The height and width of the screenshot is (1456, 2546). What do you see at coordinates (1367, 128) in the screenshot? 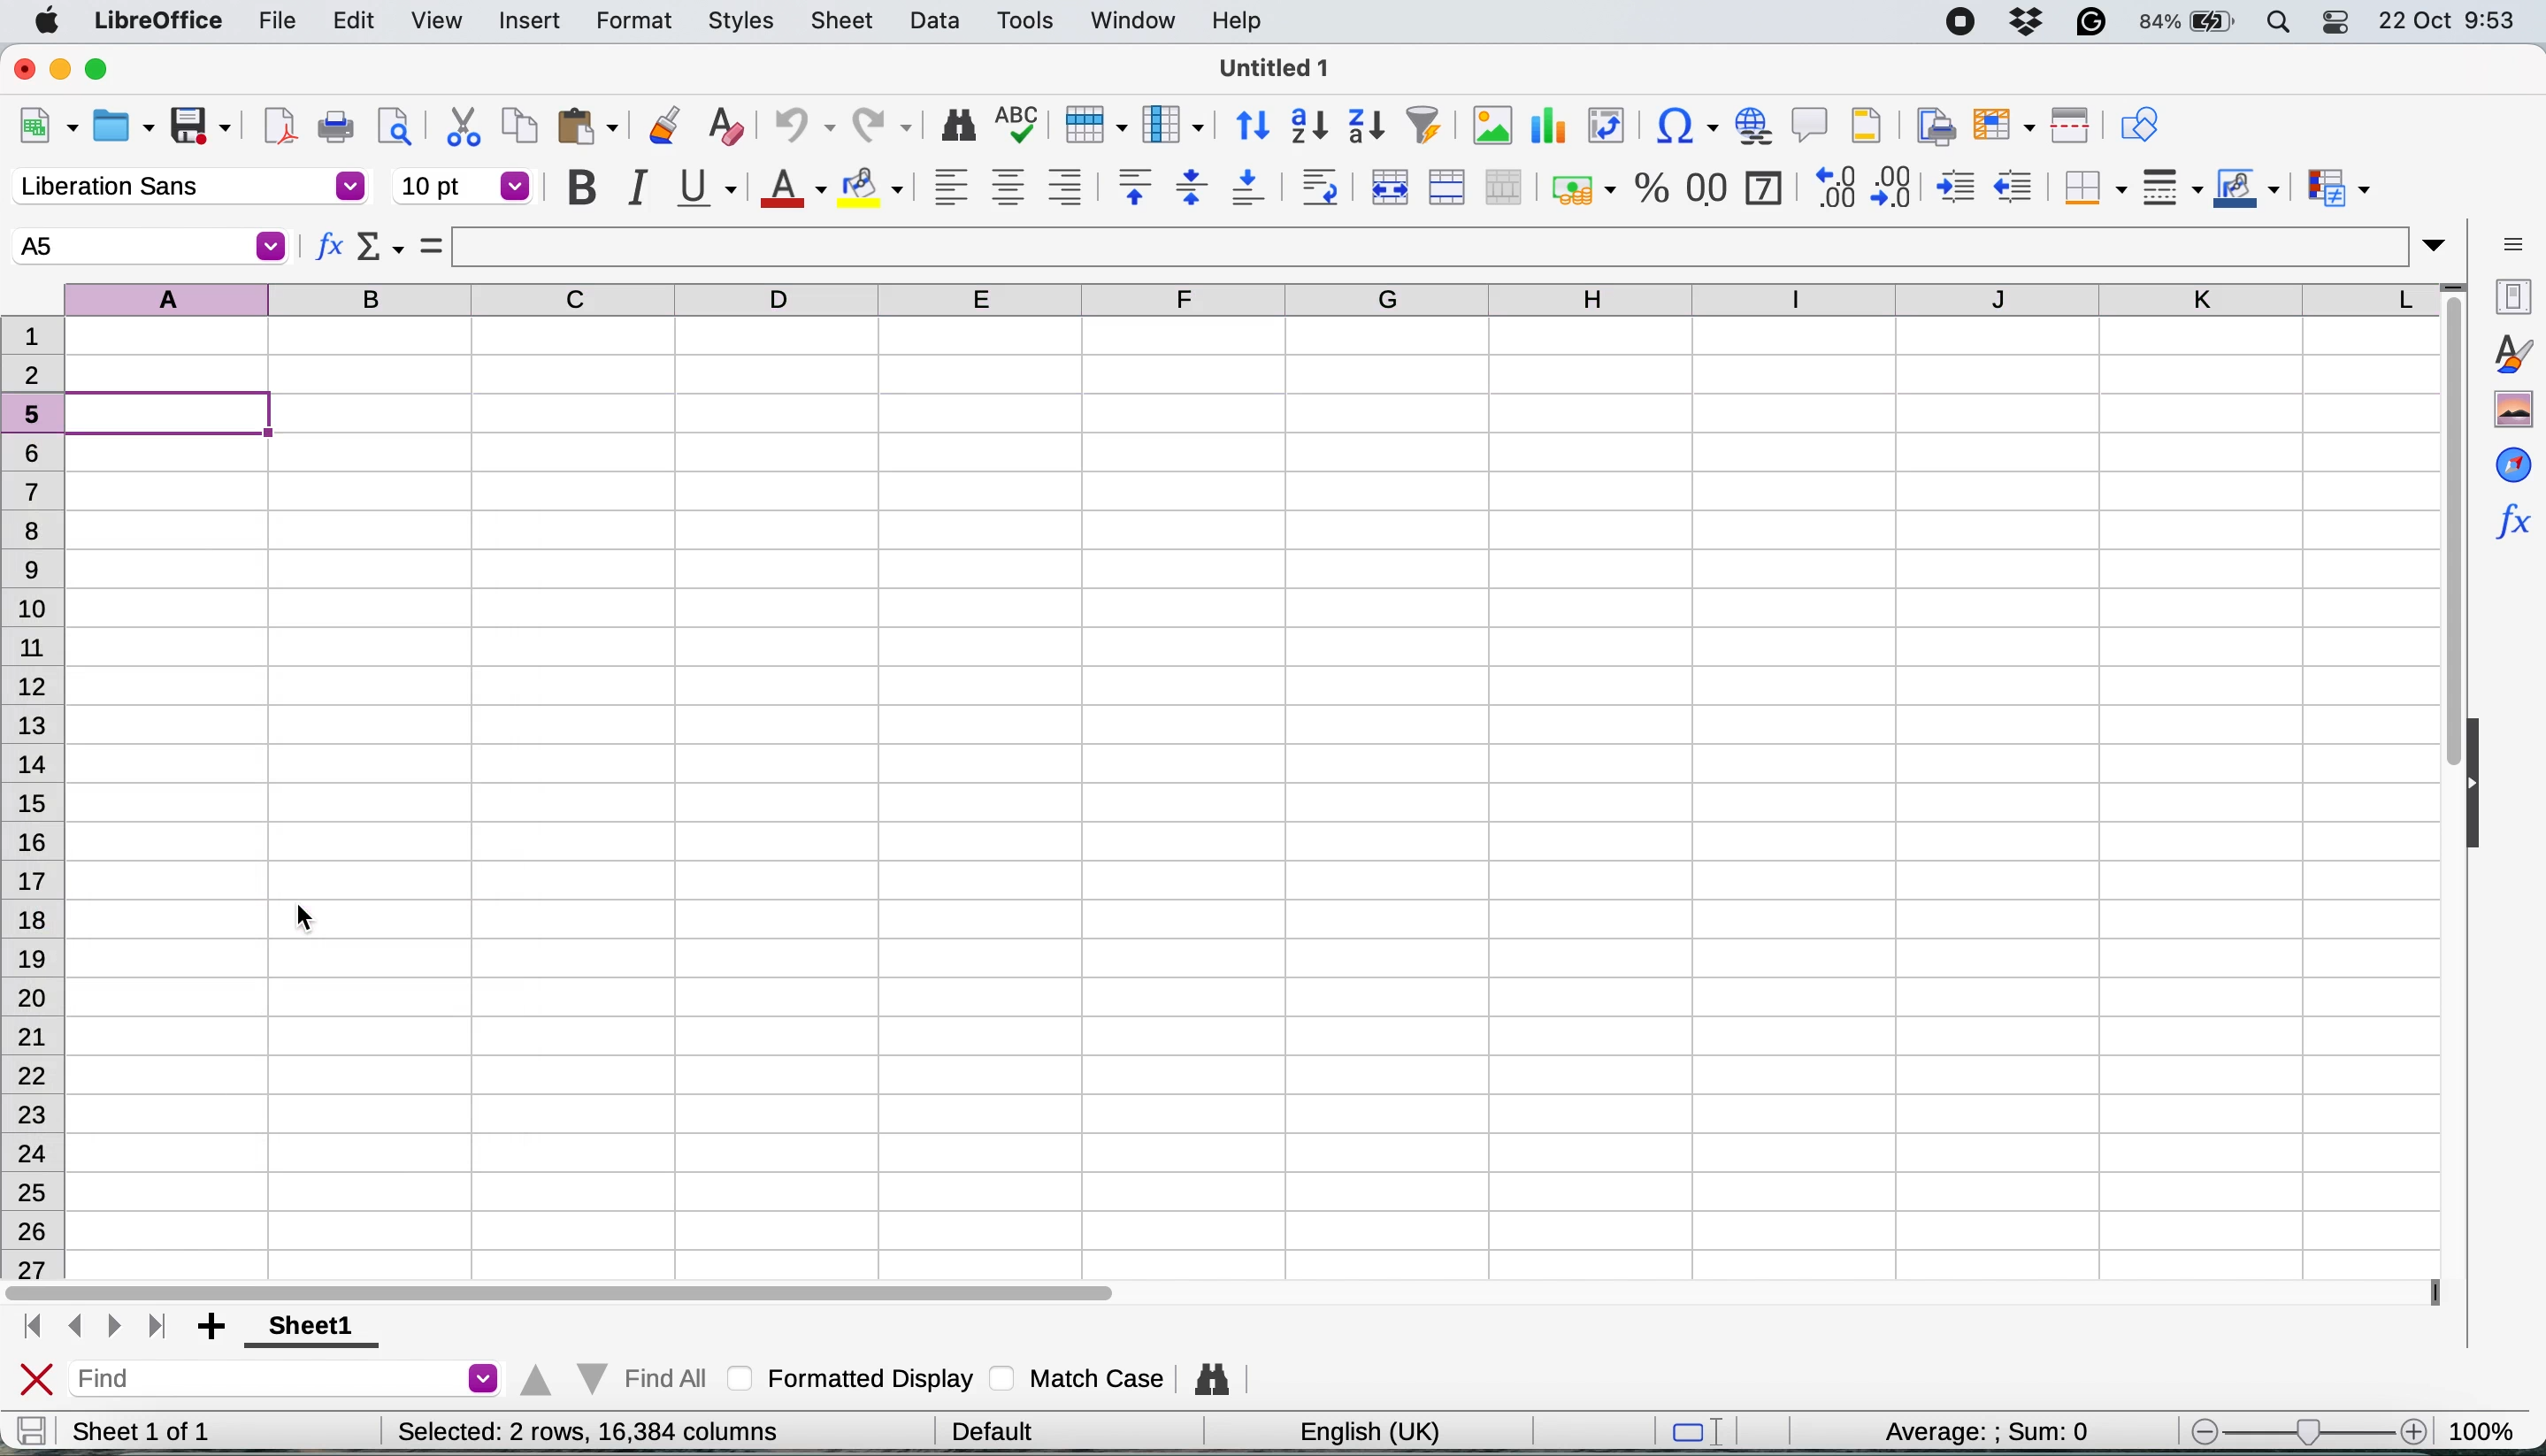
I see `sort descending` at bounding box center [1367, 128].